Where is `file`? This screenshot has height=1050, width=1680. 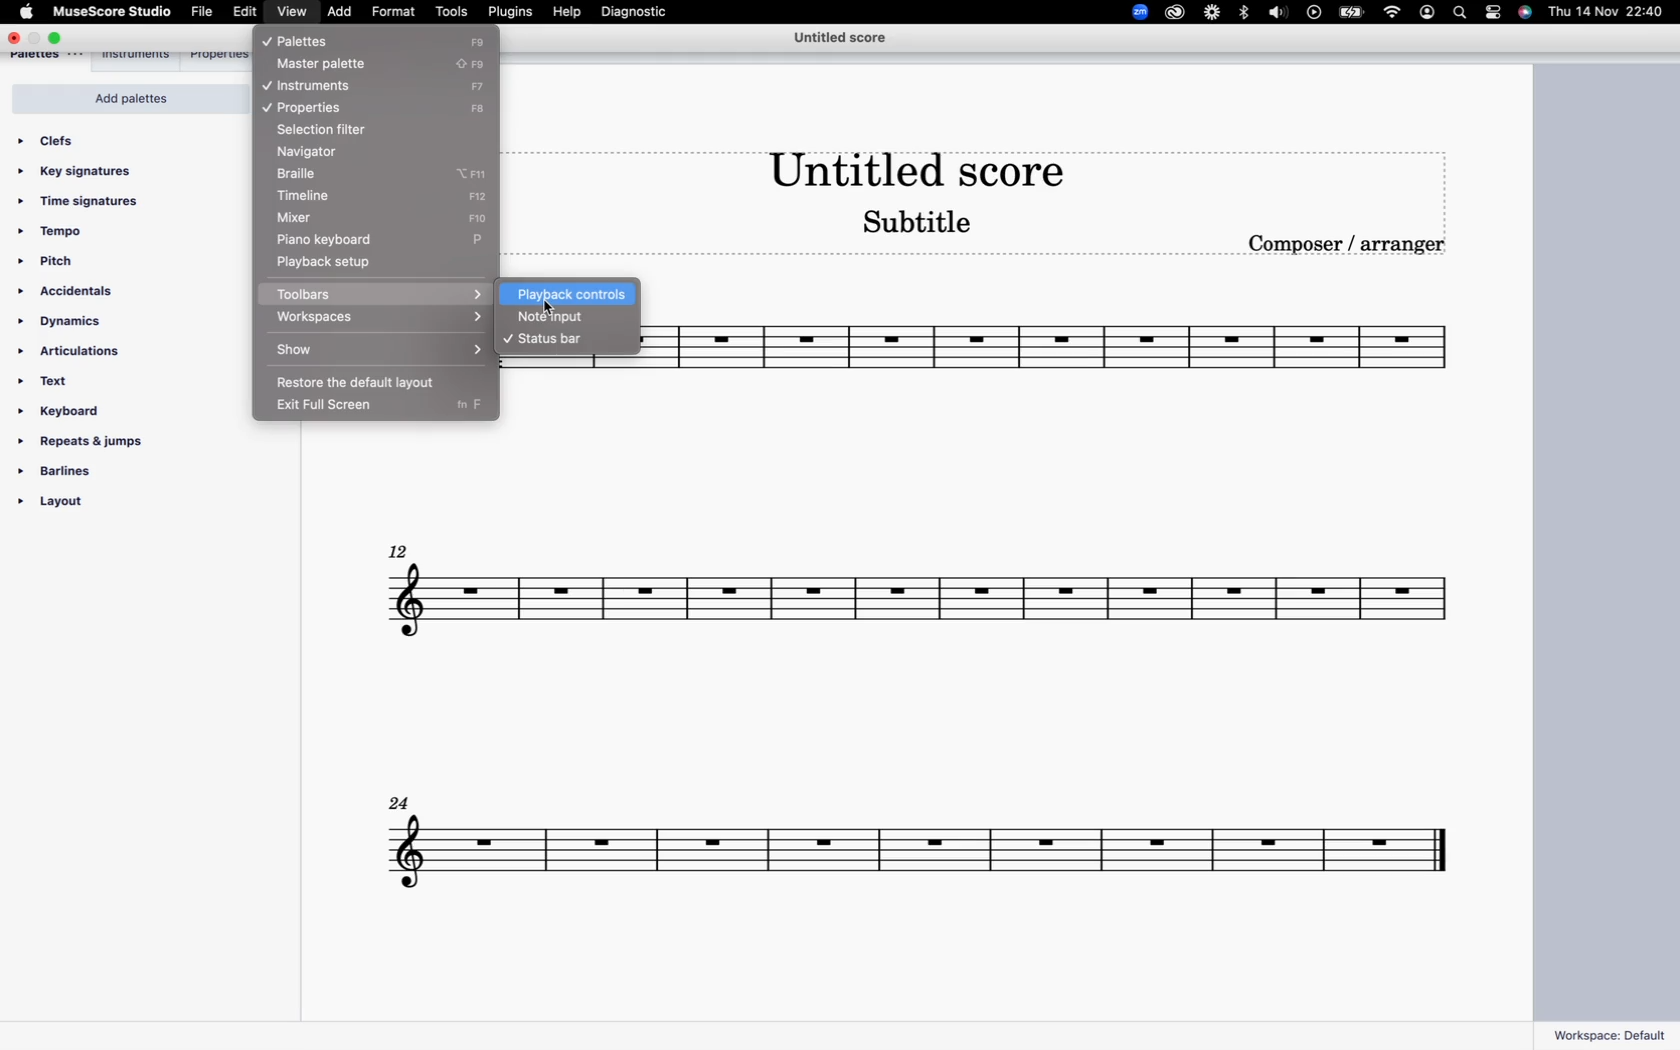
file is located at coordinates (201, 13).